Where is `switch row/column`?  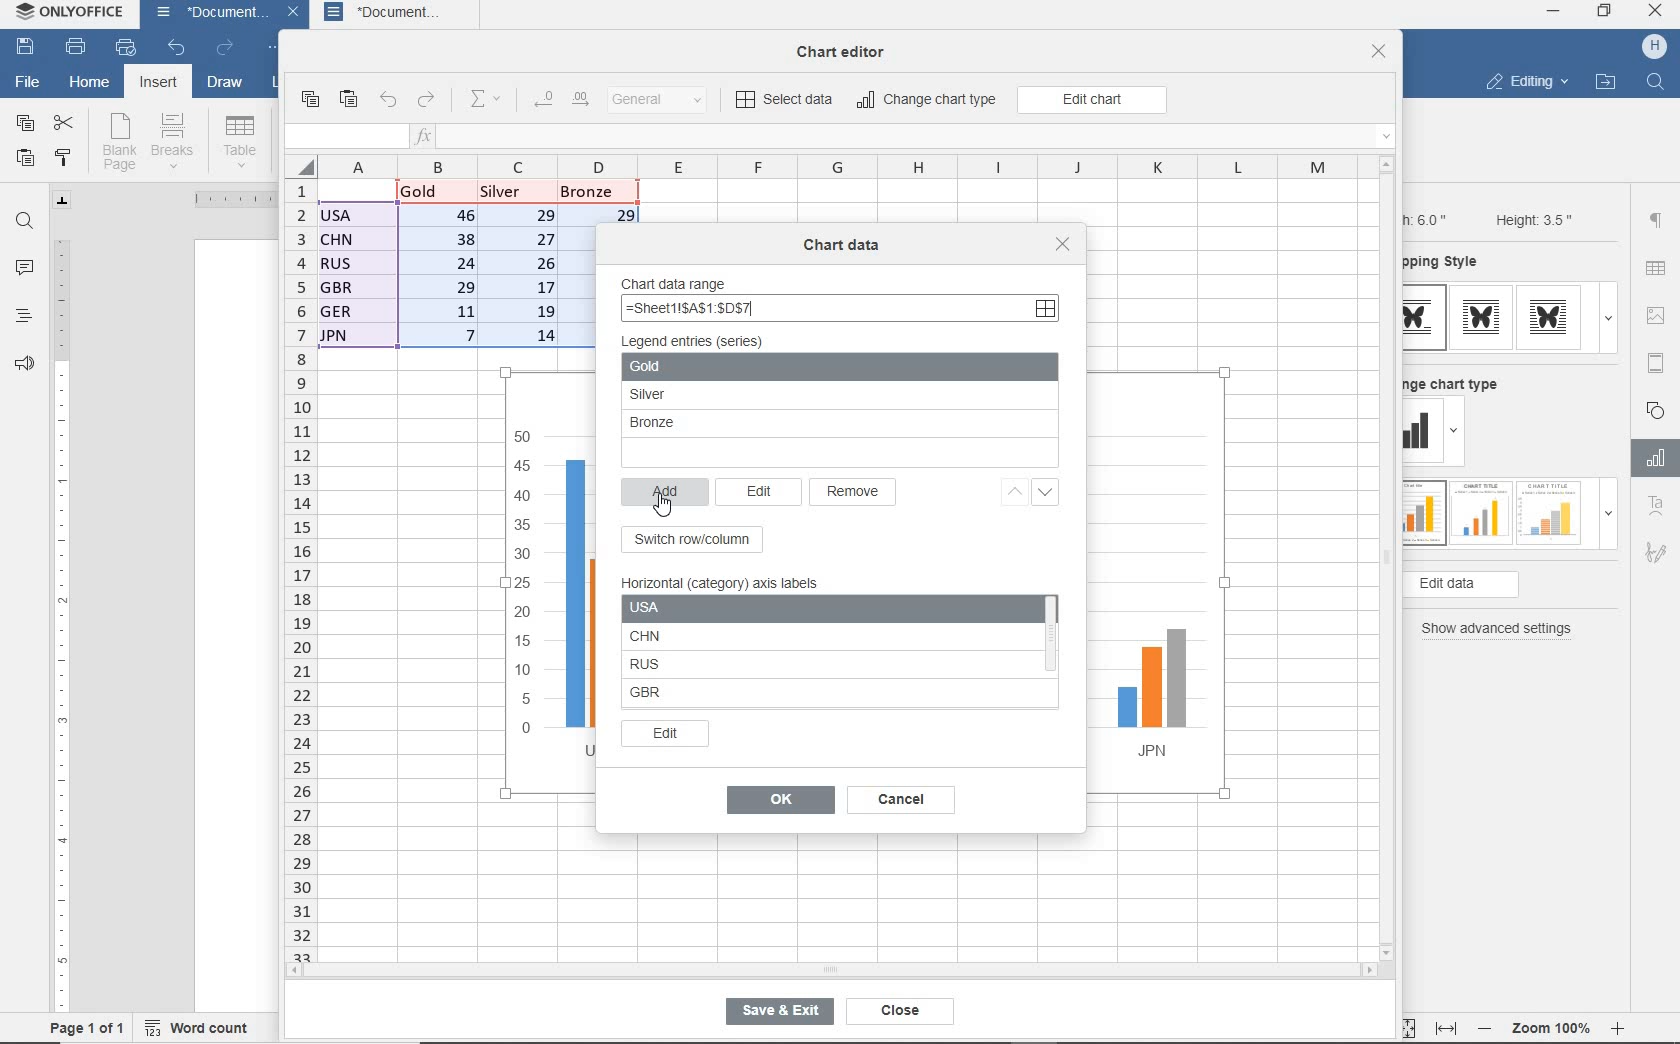 switch row/column is located at coordinates (698, 540).